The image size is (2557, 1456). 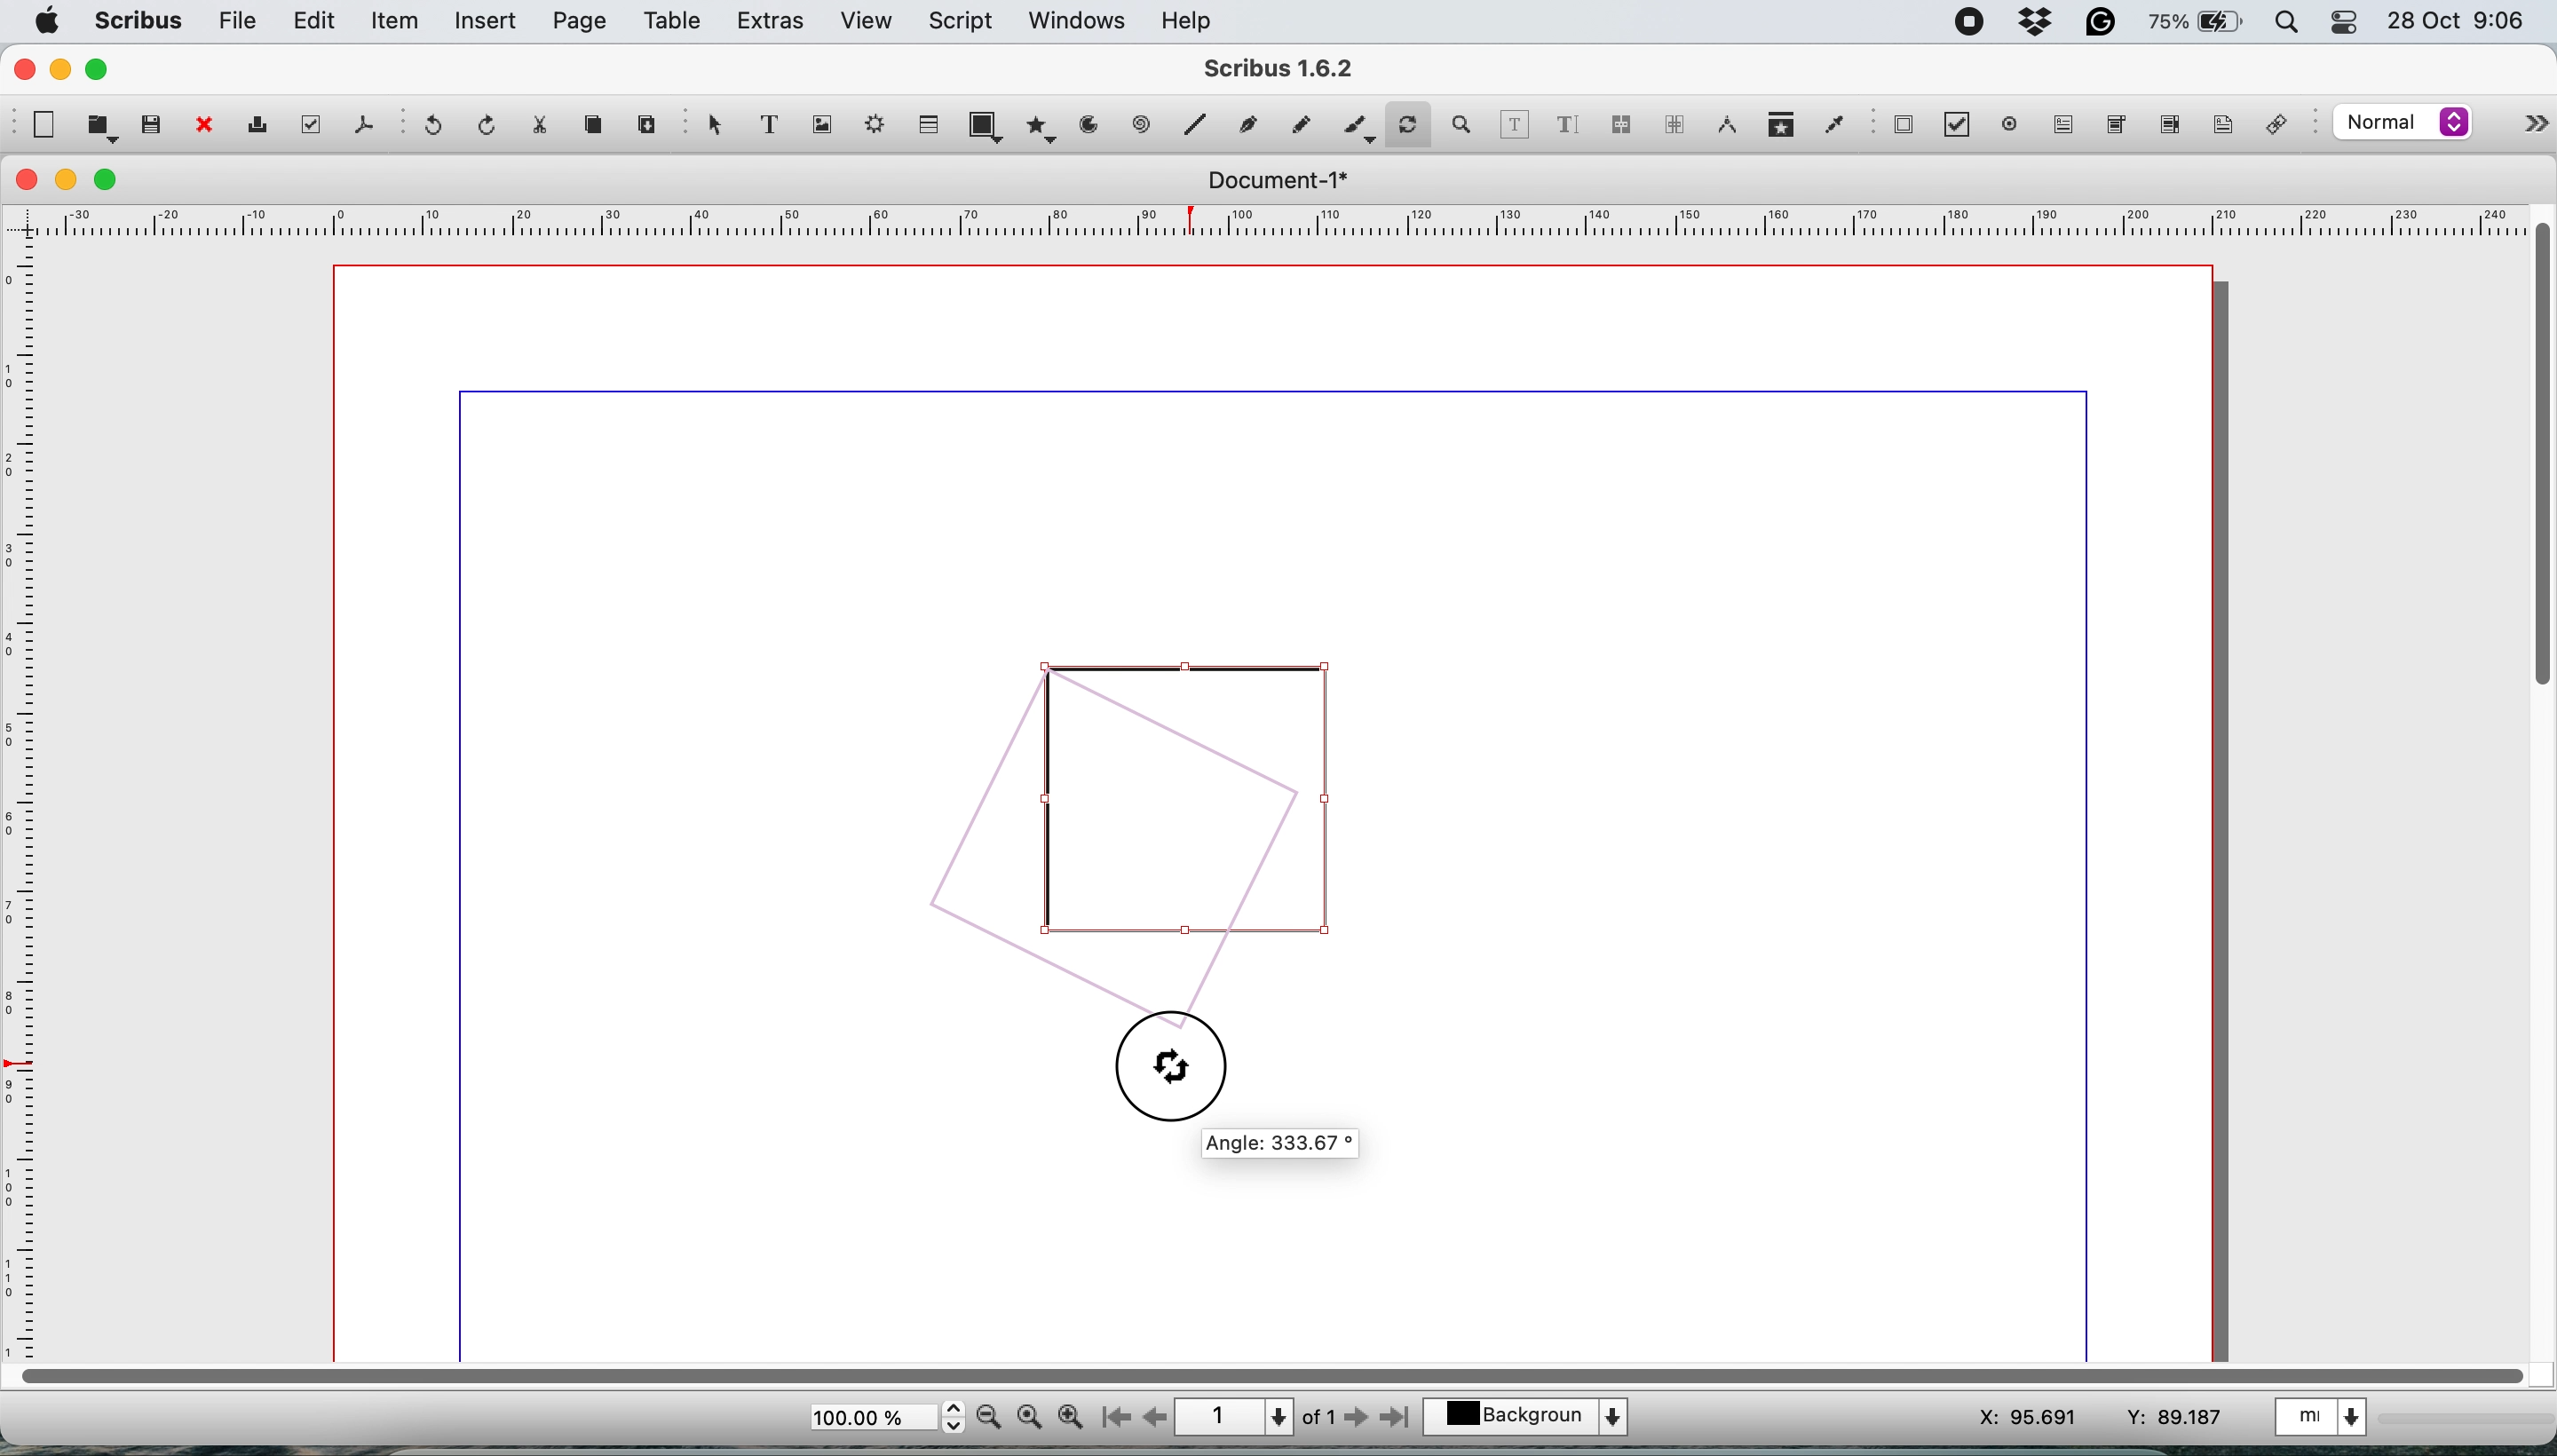 I want to click on screen recorder, so click(x=1965, y=19).